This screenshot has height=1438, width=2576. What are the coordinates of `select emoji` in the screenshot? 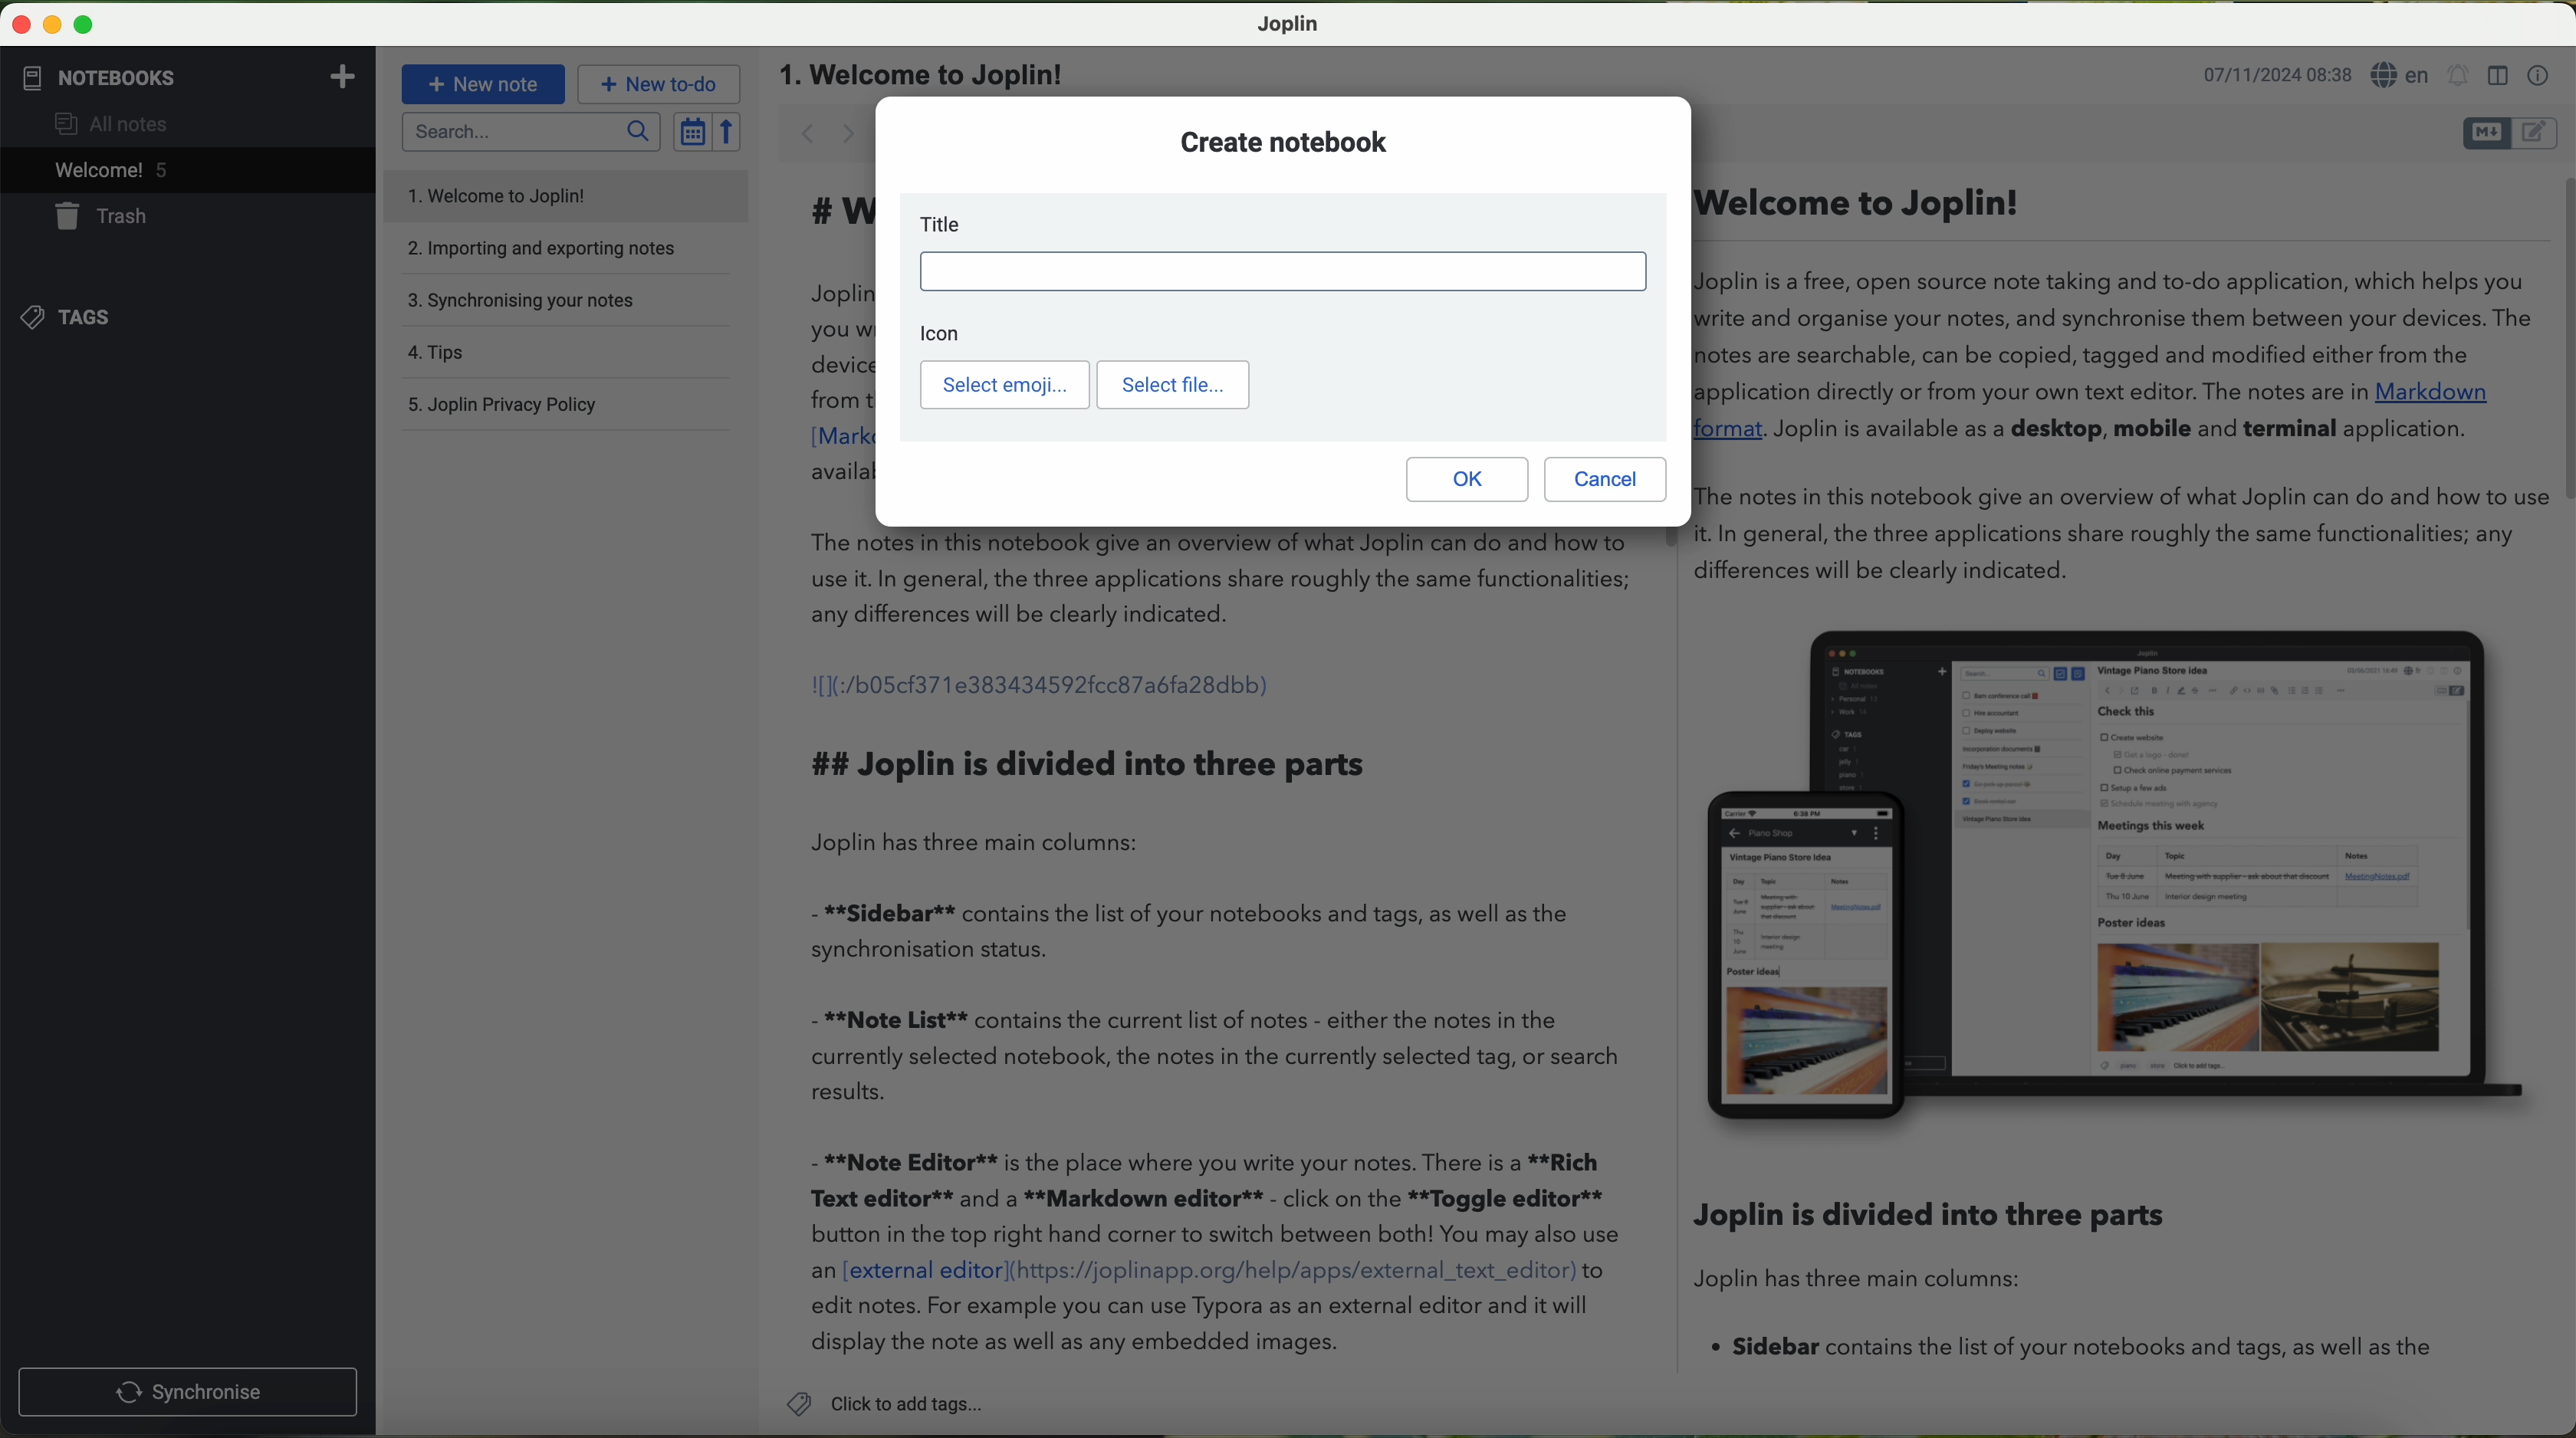 It's located at (1004, 386).